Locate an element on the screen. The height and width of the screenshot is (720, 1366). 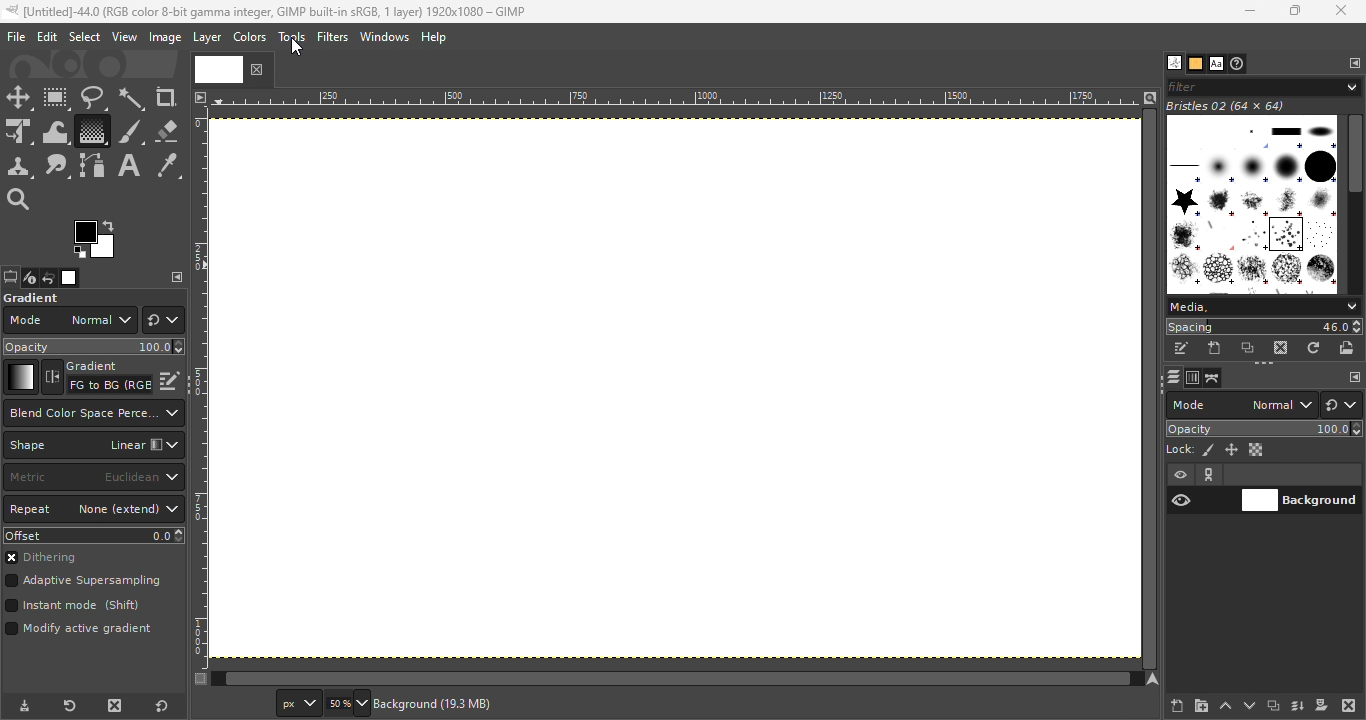
Mode is located at coordinates (1242, 405).